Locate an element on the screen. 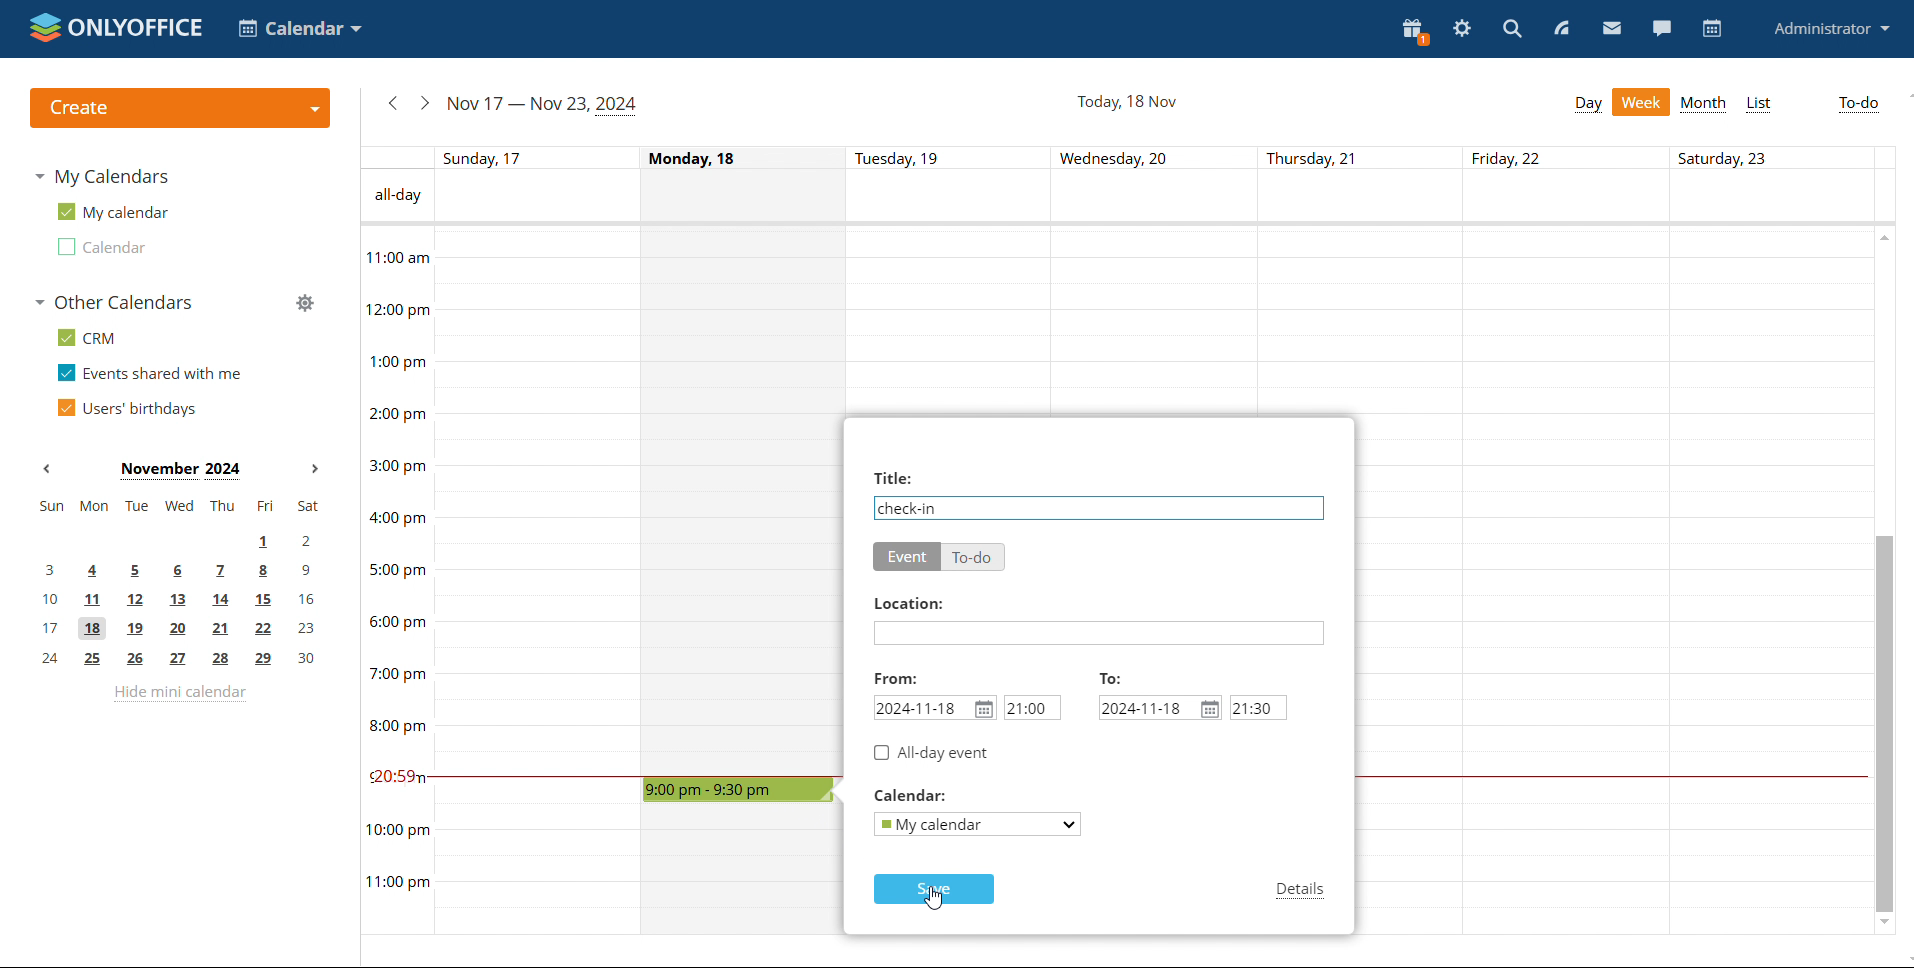 The width and height of the screenshot is (1914, 968). title is located at coordinates (893, 477).